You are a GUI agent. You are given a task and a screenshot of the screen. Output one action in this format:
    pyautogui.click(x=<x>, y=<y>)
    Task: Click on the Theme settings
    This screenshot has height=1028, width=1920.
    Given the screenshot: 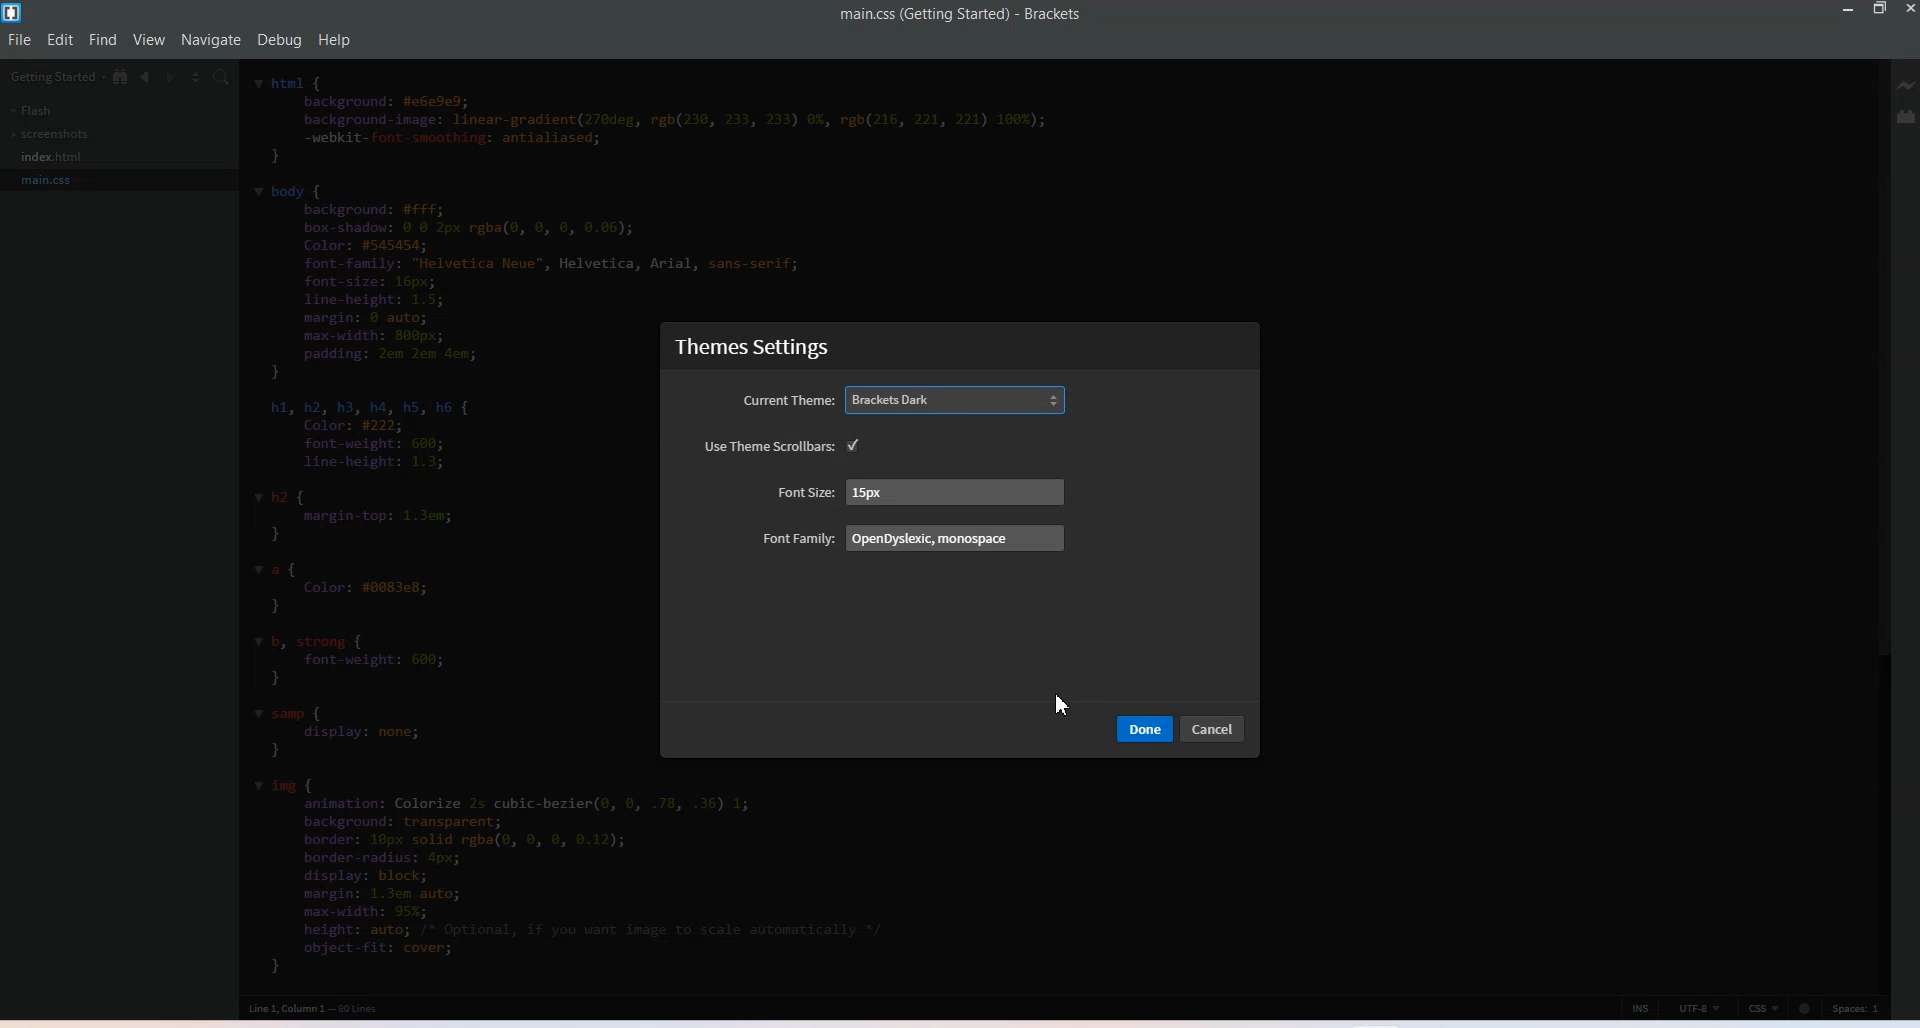 What is the action you would take?
    pyautogui.click(x=762, y=347)
    